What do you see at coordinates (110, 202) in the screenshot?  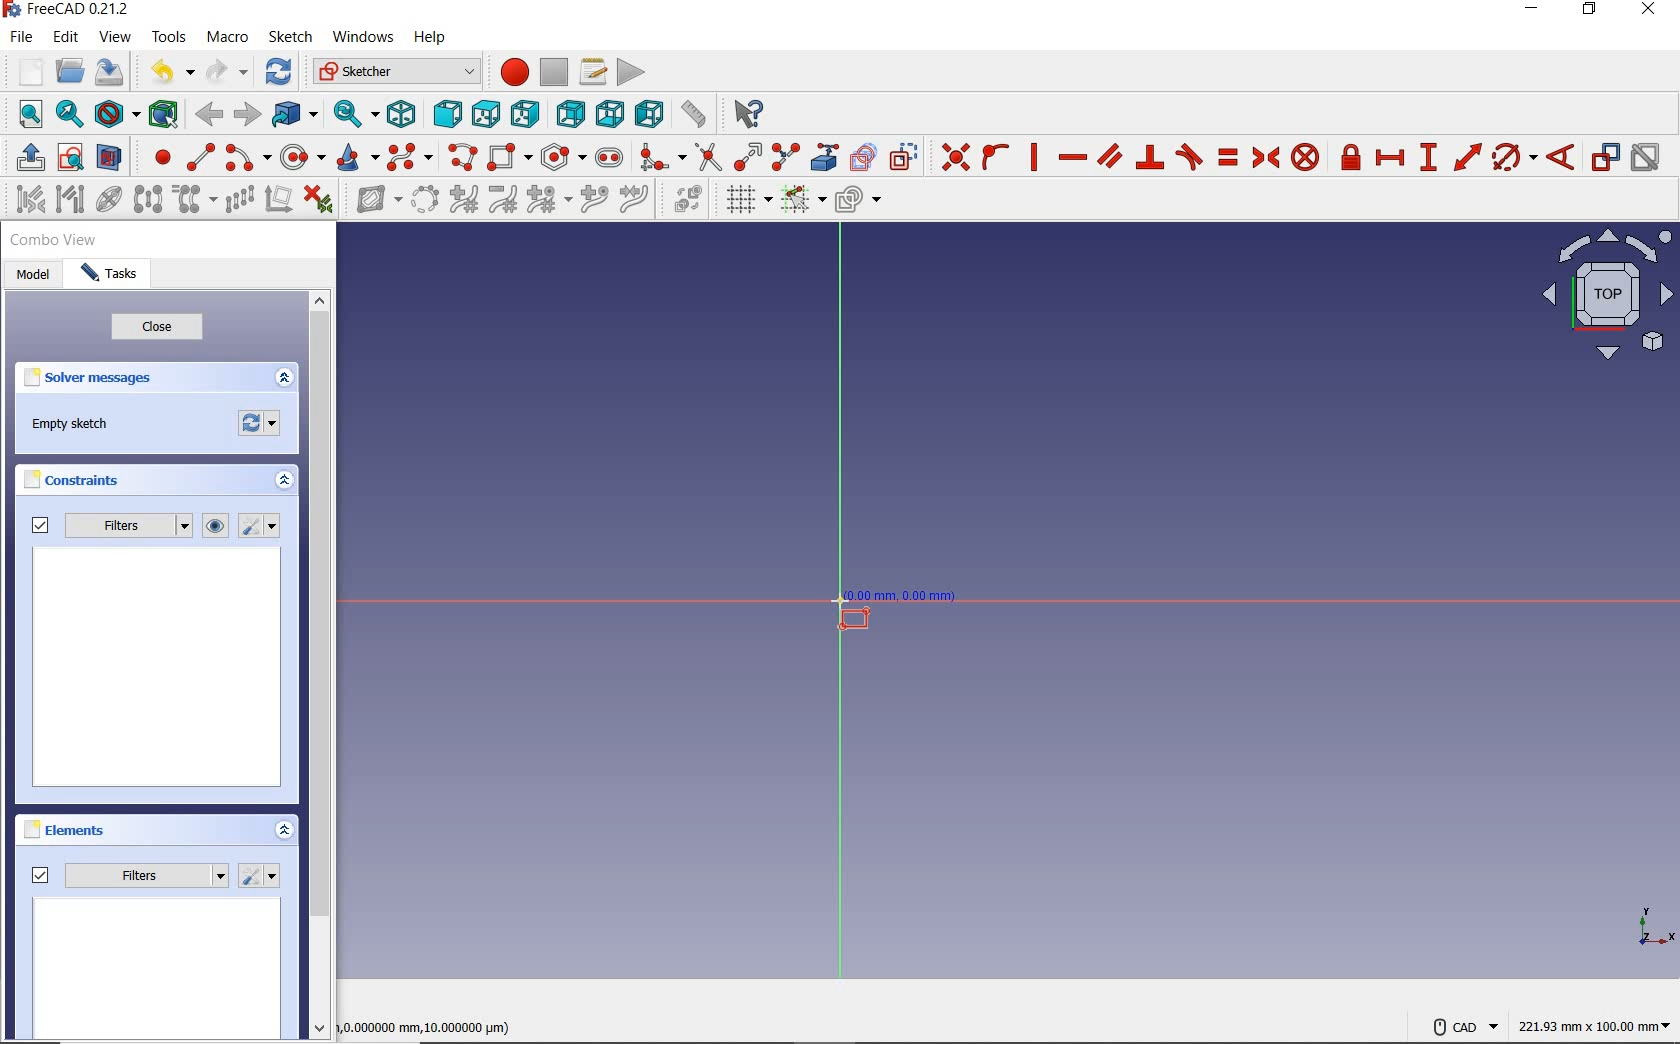 I see `show/hide internal geometry` at bounding box center [110, 202].